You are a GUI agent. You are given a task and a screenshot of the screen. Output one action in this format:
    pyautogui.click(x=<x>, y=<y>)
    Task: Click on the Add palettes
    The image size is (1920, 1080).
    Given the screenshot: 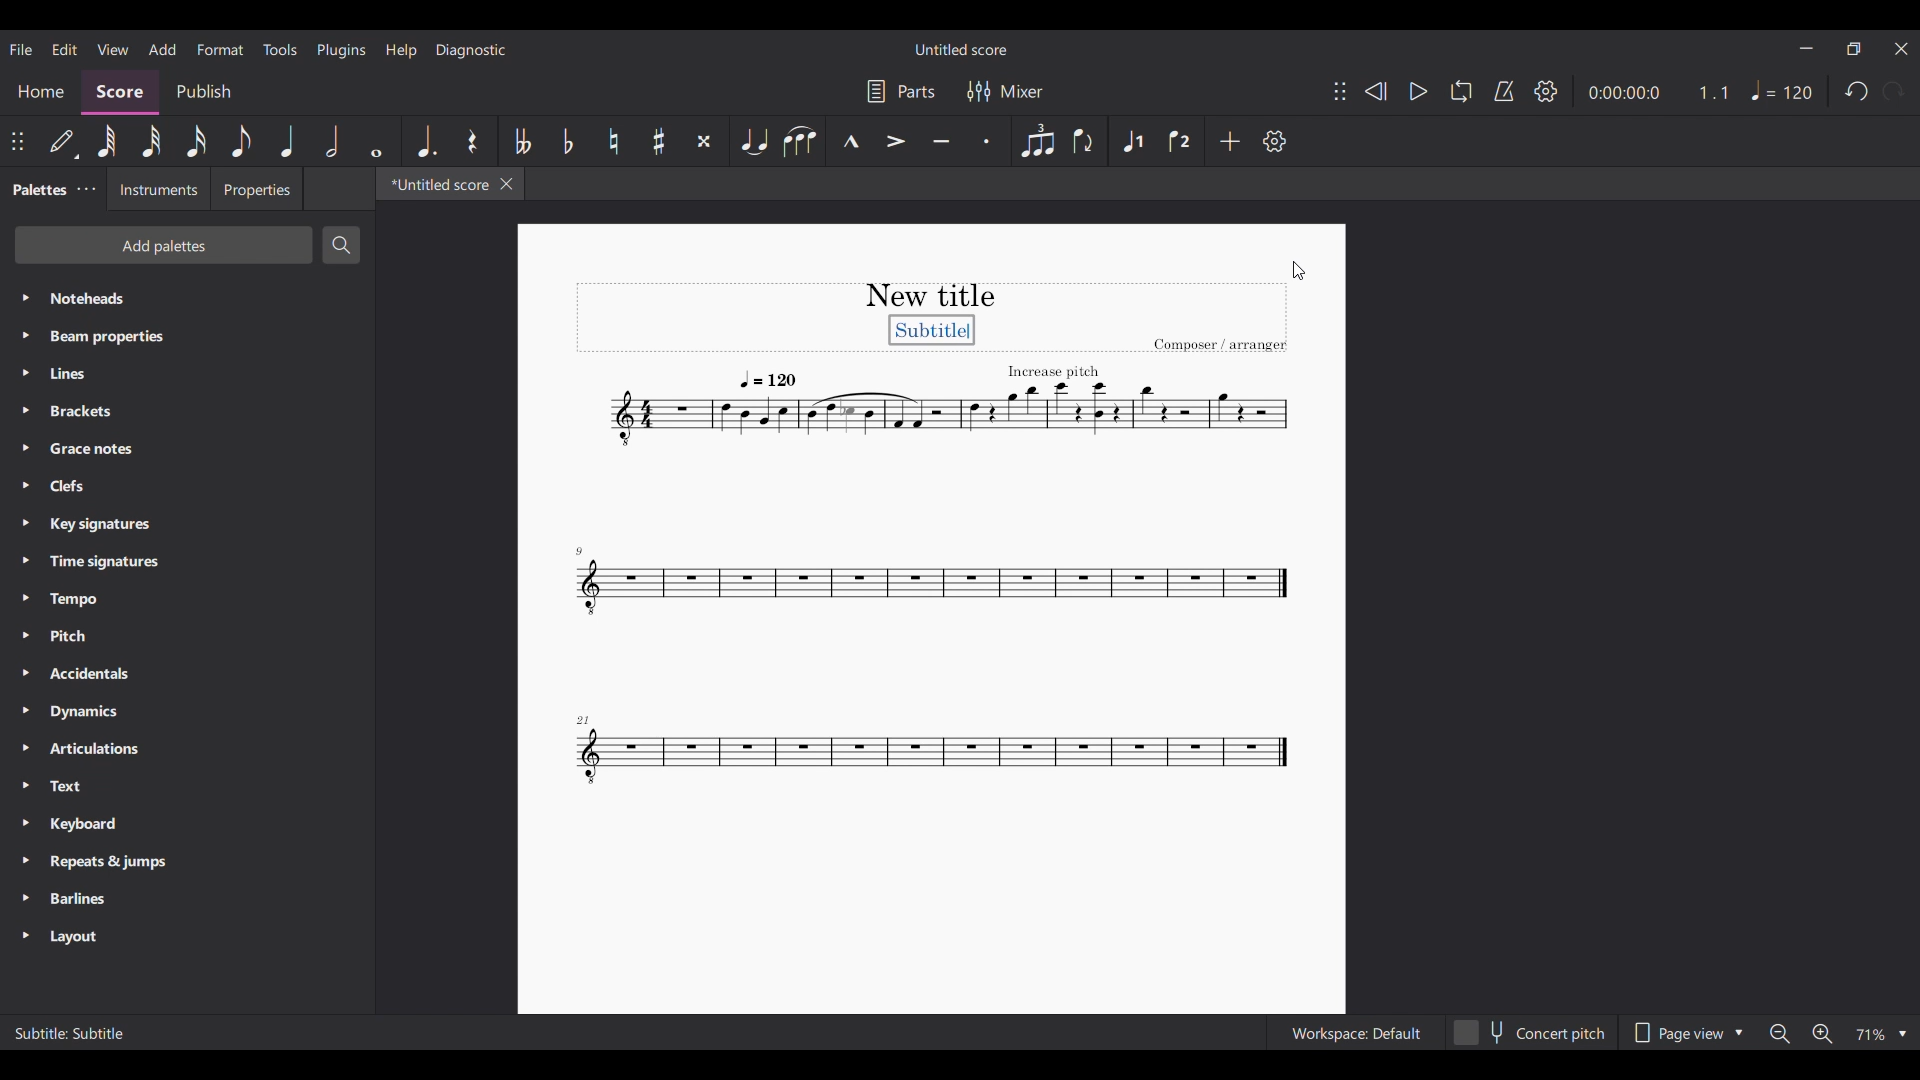 What is the action you would take?
    pyautogui.click(x=164, y=245)
    